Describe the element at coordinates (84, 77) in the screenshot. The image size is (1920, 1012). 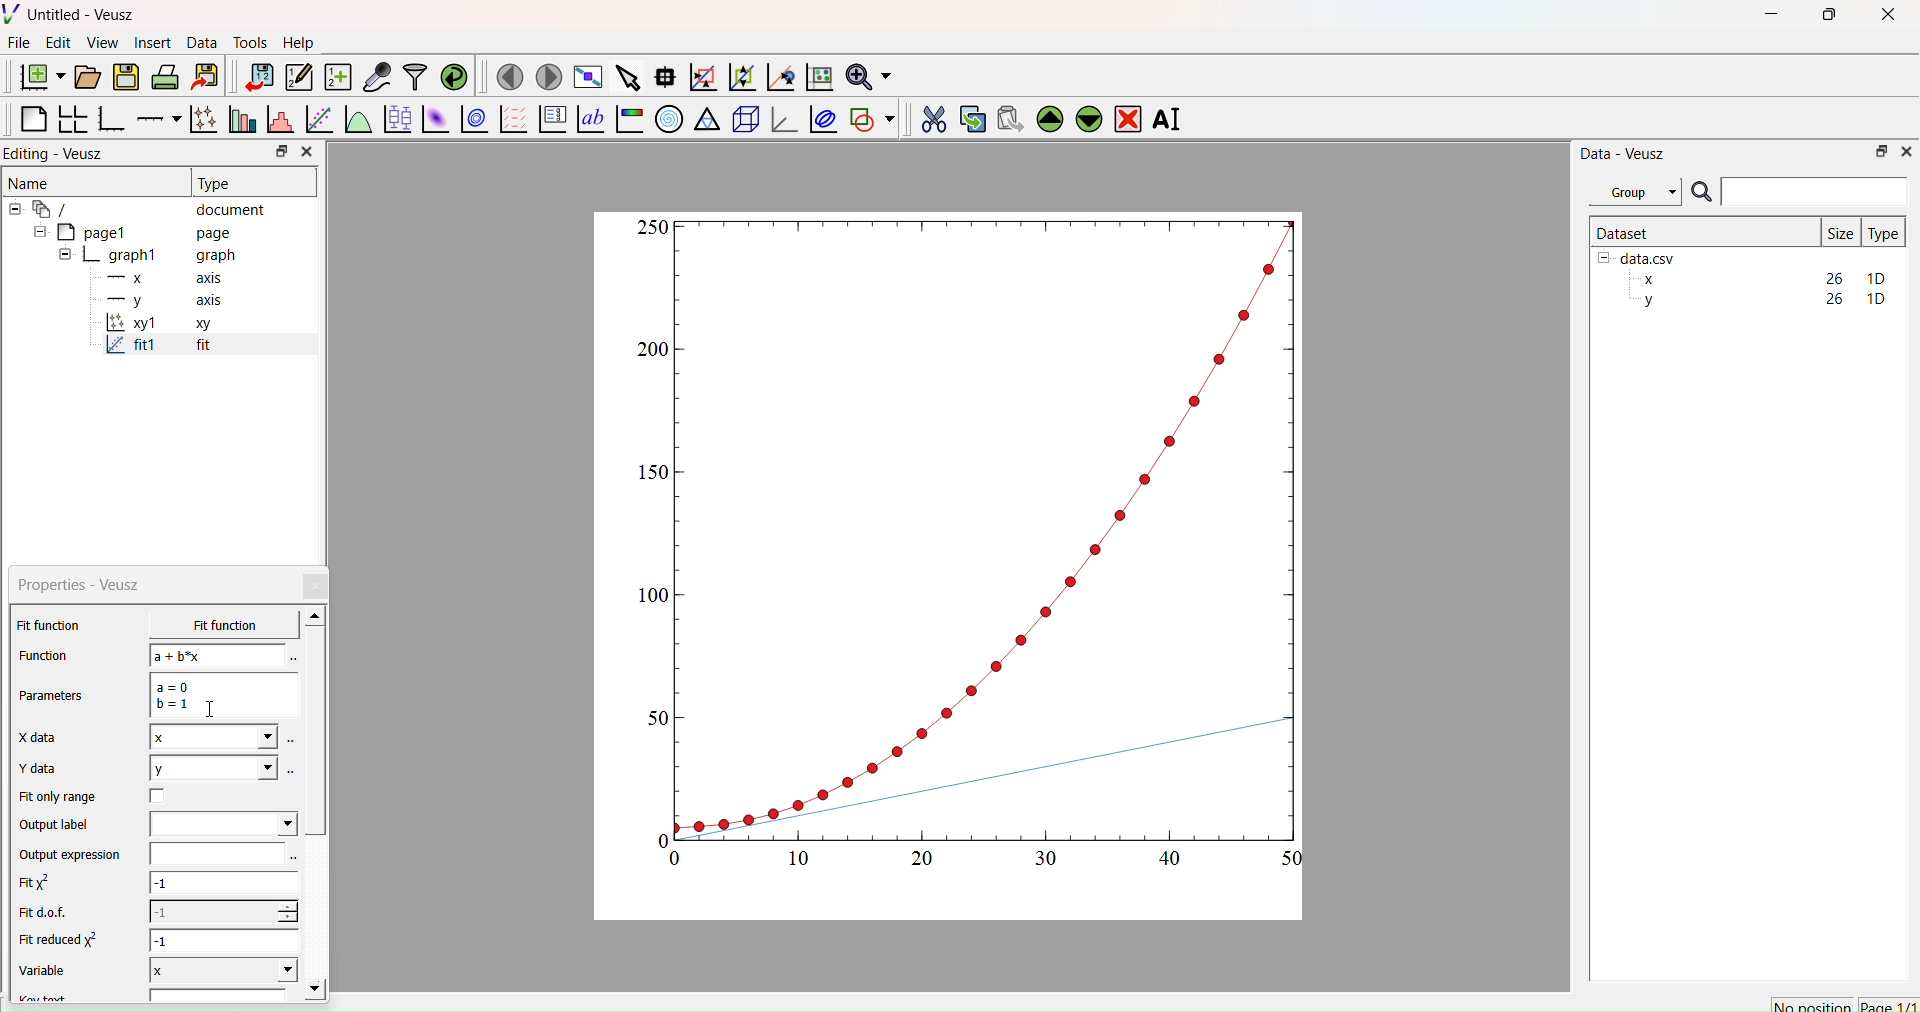
I see `Open` at that location.